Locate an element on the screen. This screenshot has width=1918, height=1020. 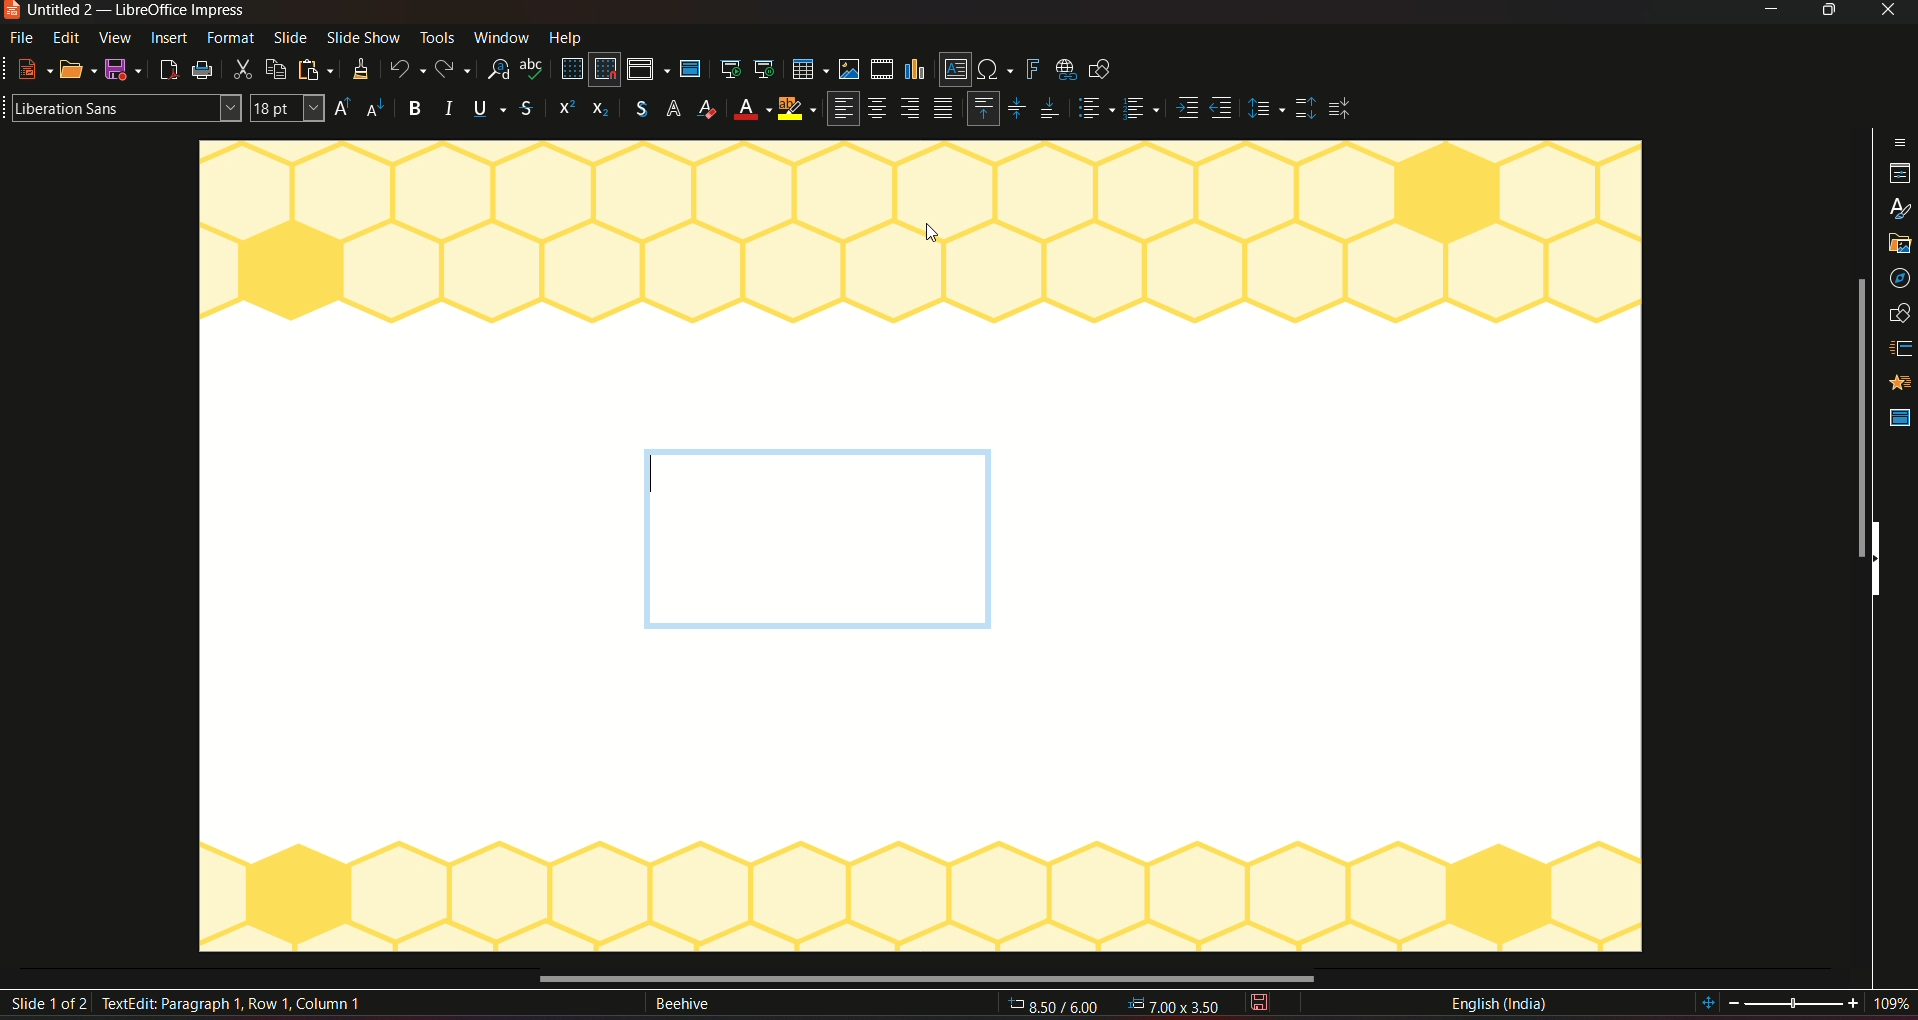
insert audio/video is located at coordinates (881, 70).